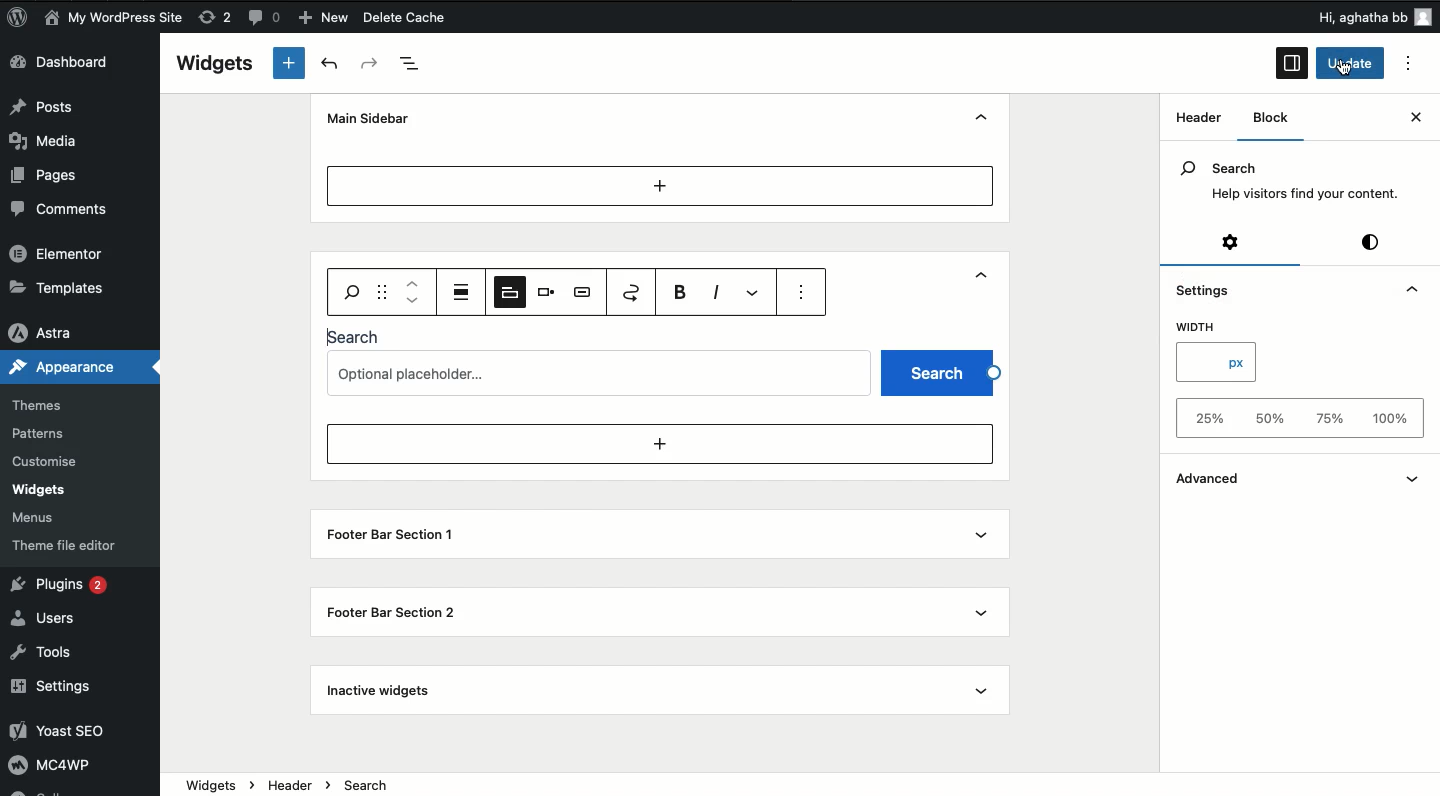 The image size is (1440, 796). What do you see at coordinates (1348, 71) in the screenshot?
I see `cursor` at bounding box center [1348, 71].